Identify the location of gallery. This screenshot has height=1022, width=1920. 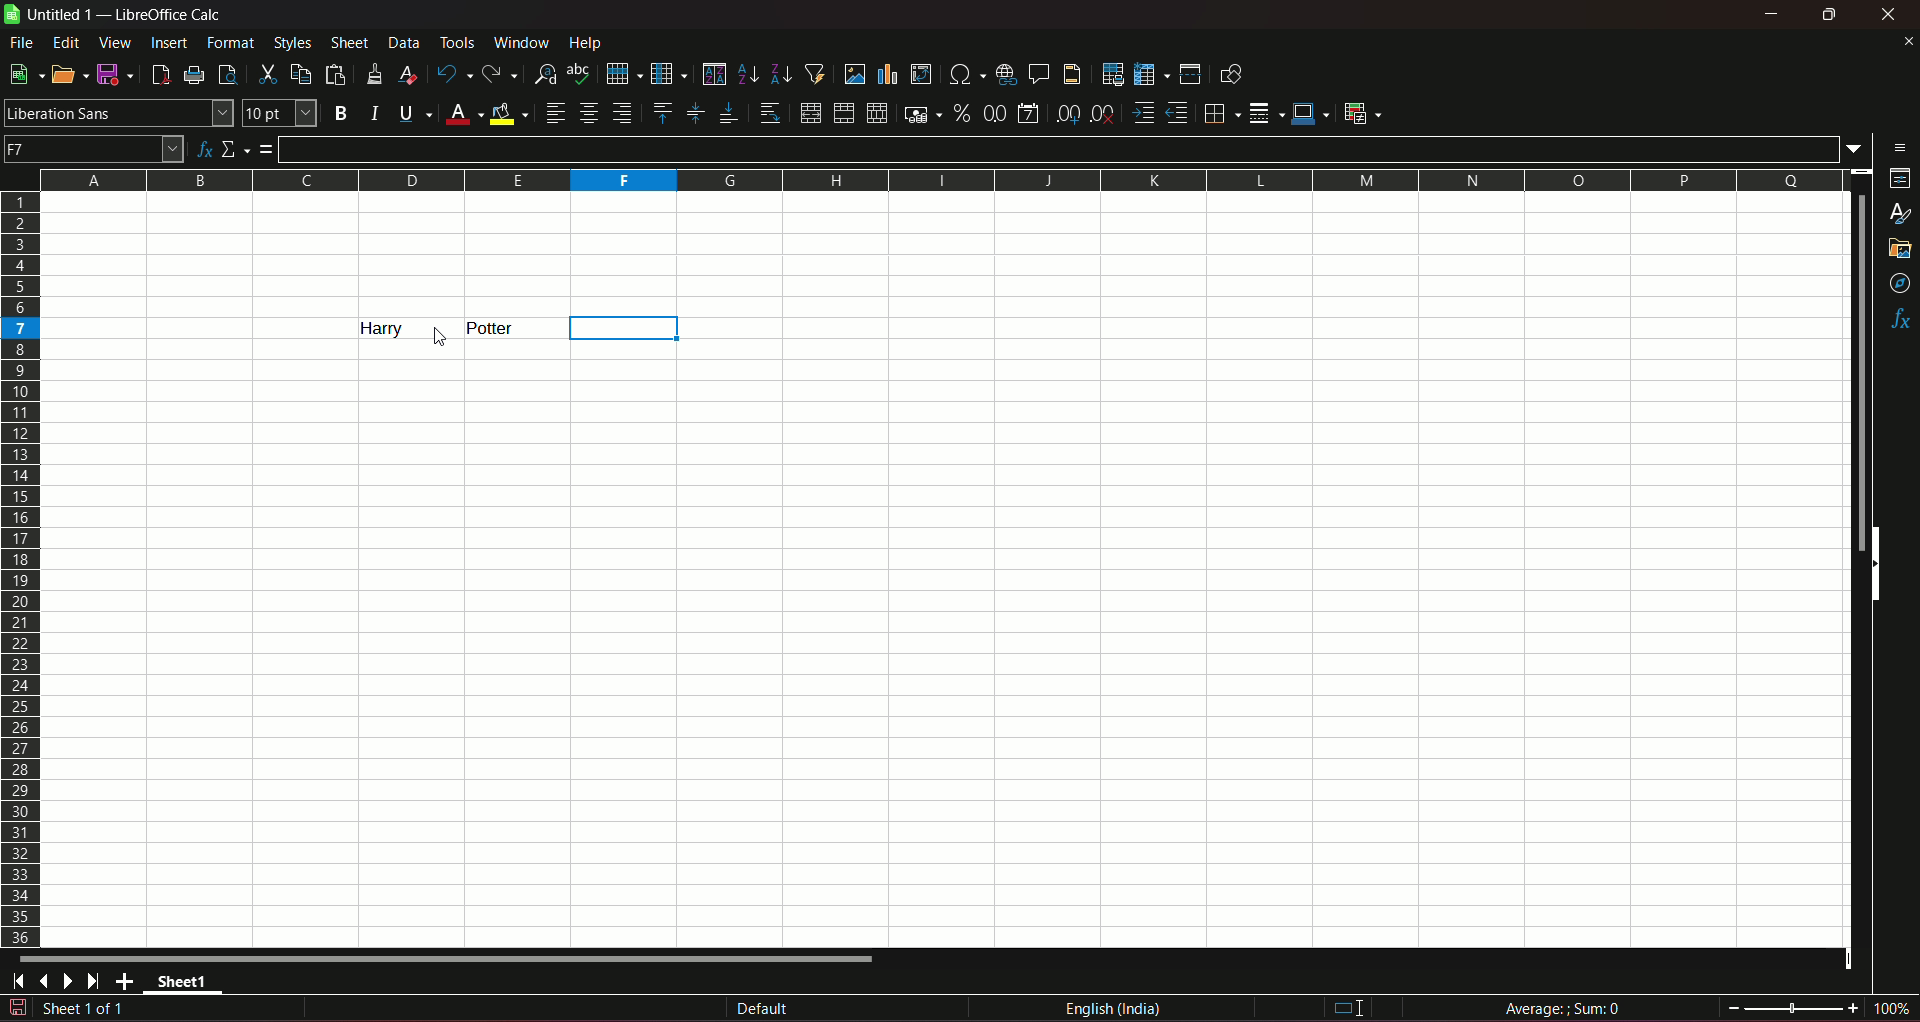
(1898, 249).